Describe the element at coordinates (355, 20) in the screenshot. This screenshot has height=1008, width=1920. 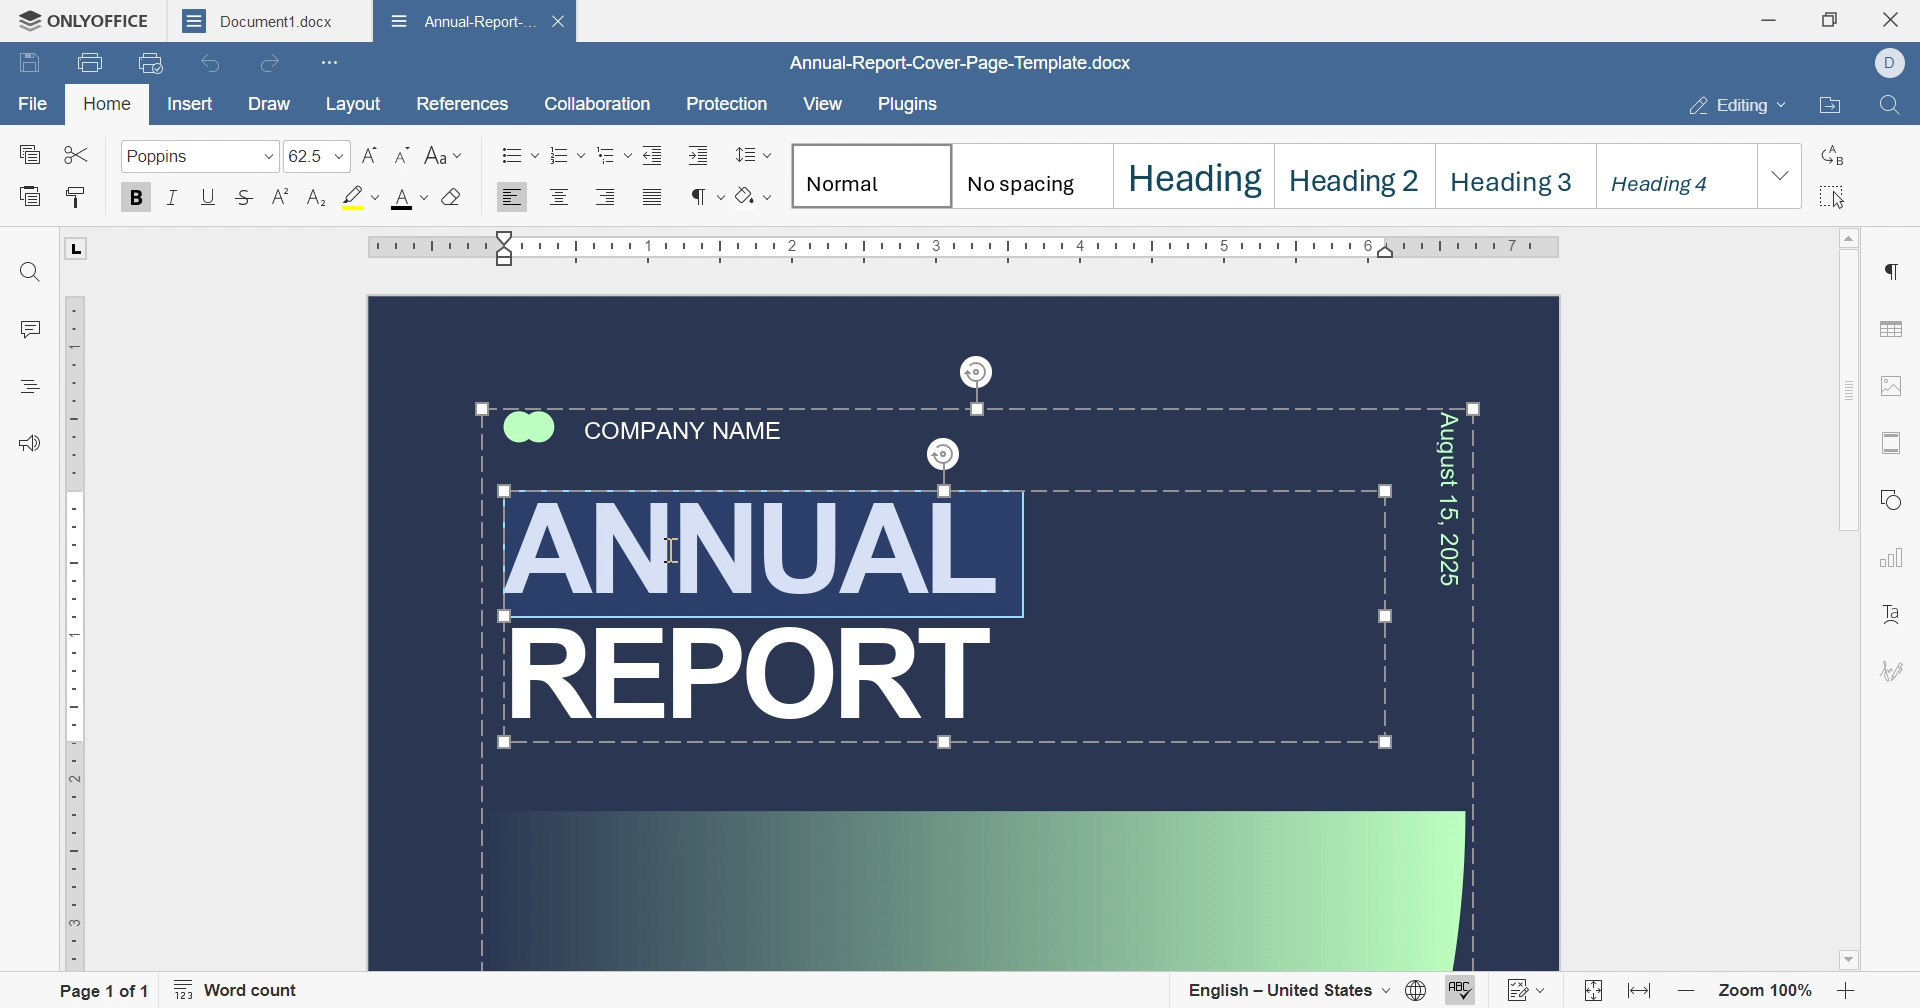
I see `close` at that location.